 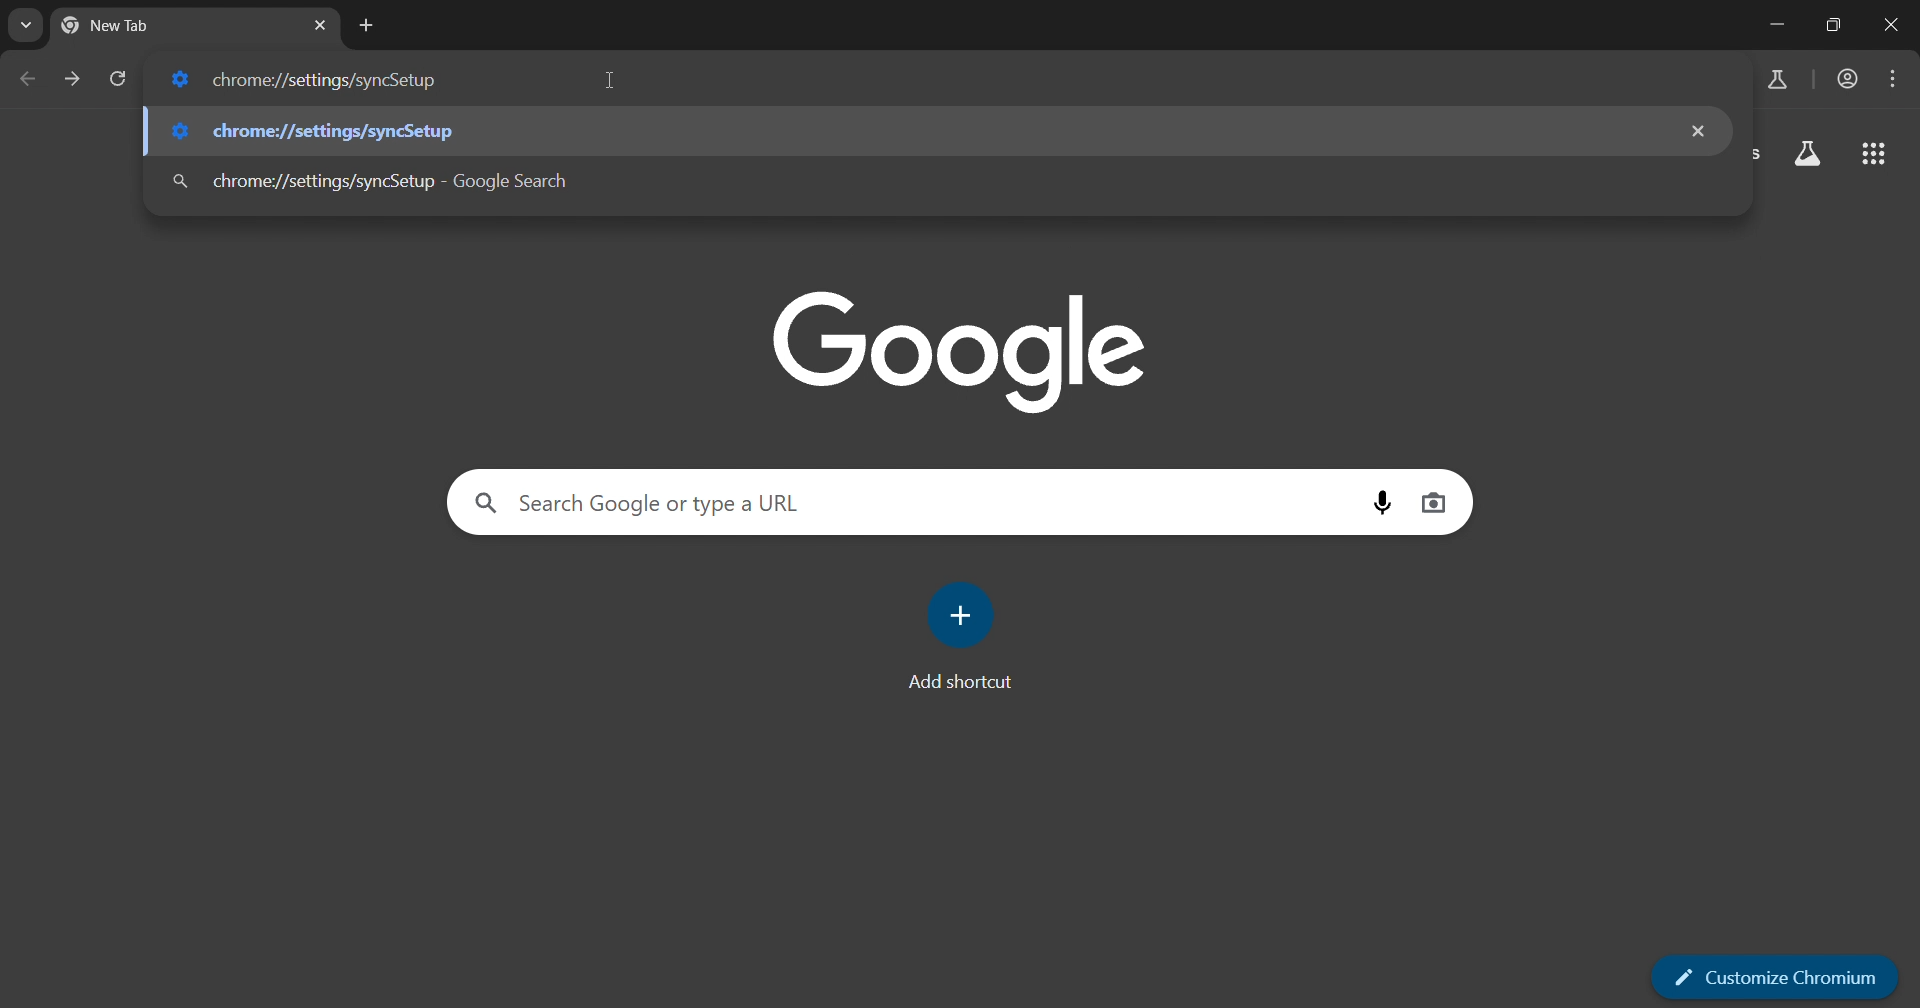 I want to click on chrome://settingd/syncSetup, so click(x=919, y=130).